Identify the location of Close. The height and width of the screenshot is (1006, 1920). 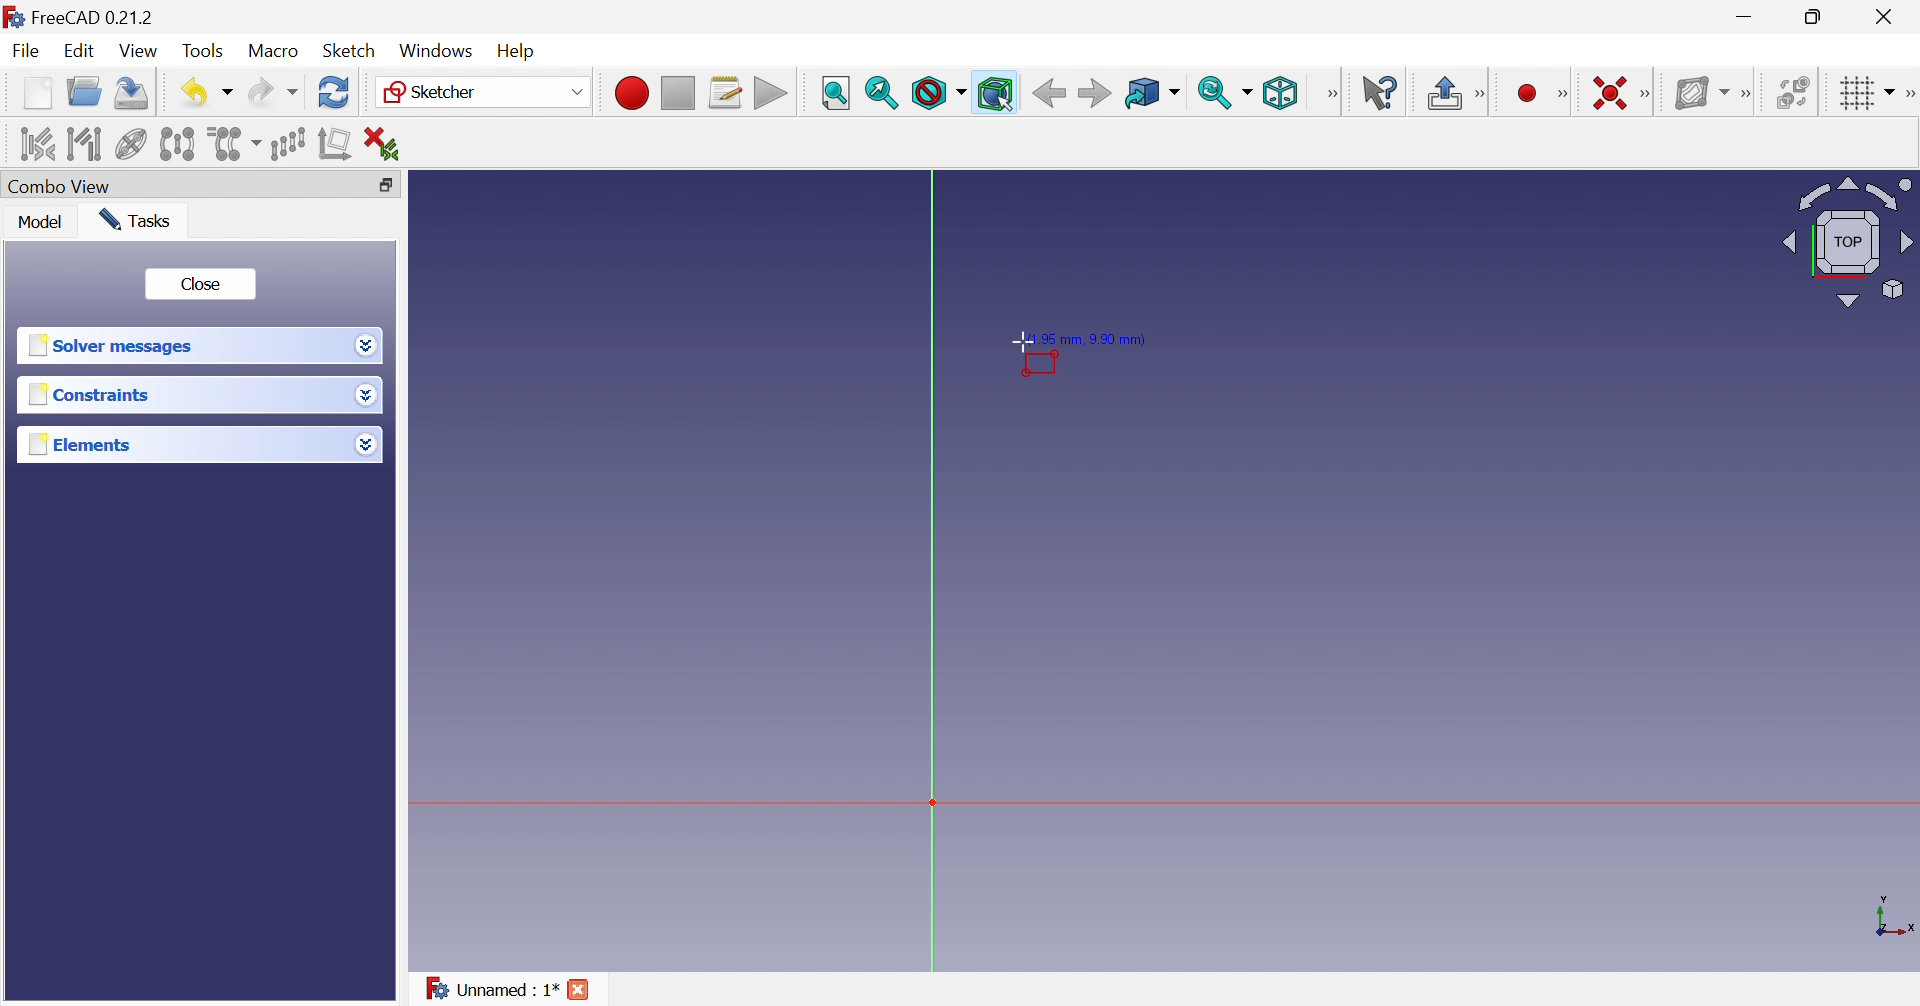
(1885, 16).